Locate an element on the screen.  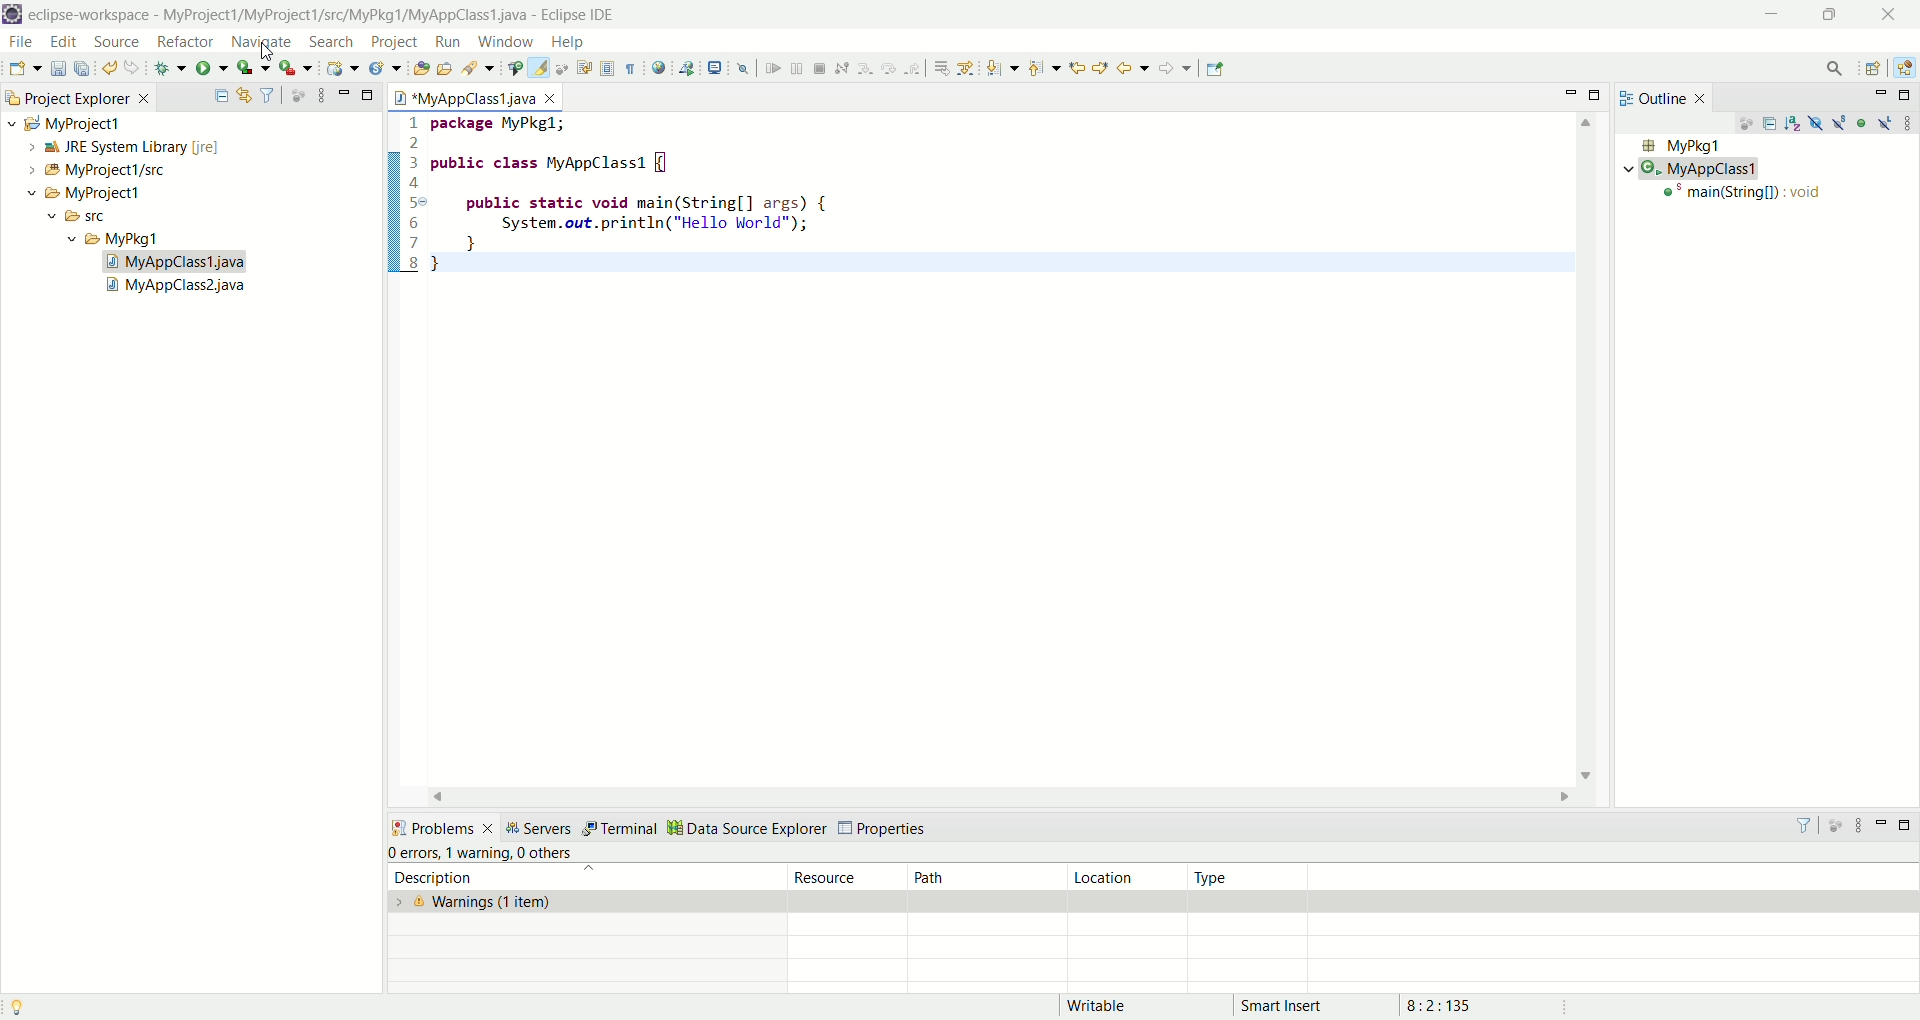
errors is located at coordinates (413, 853).